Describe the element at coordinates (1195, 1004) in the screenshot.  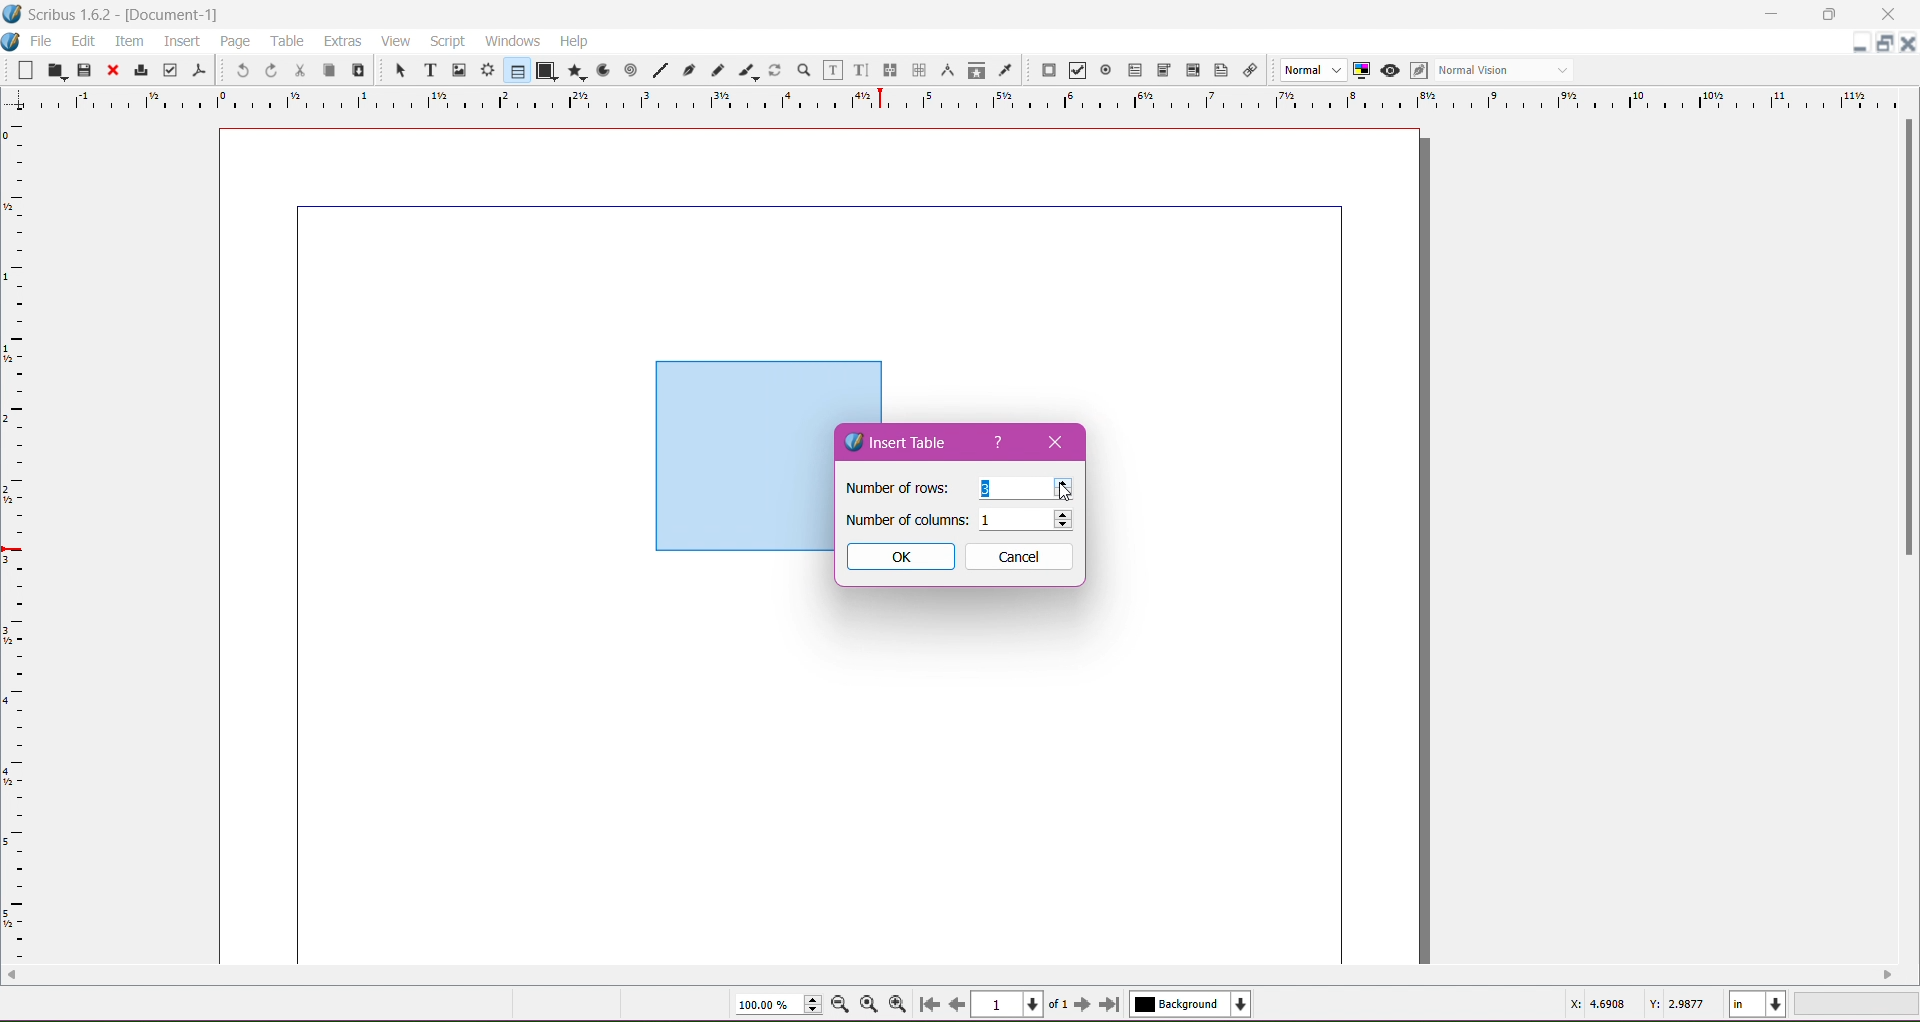
I see `Background` at that location.